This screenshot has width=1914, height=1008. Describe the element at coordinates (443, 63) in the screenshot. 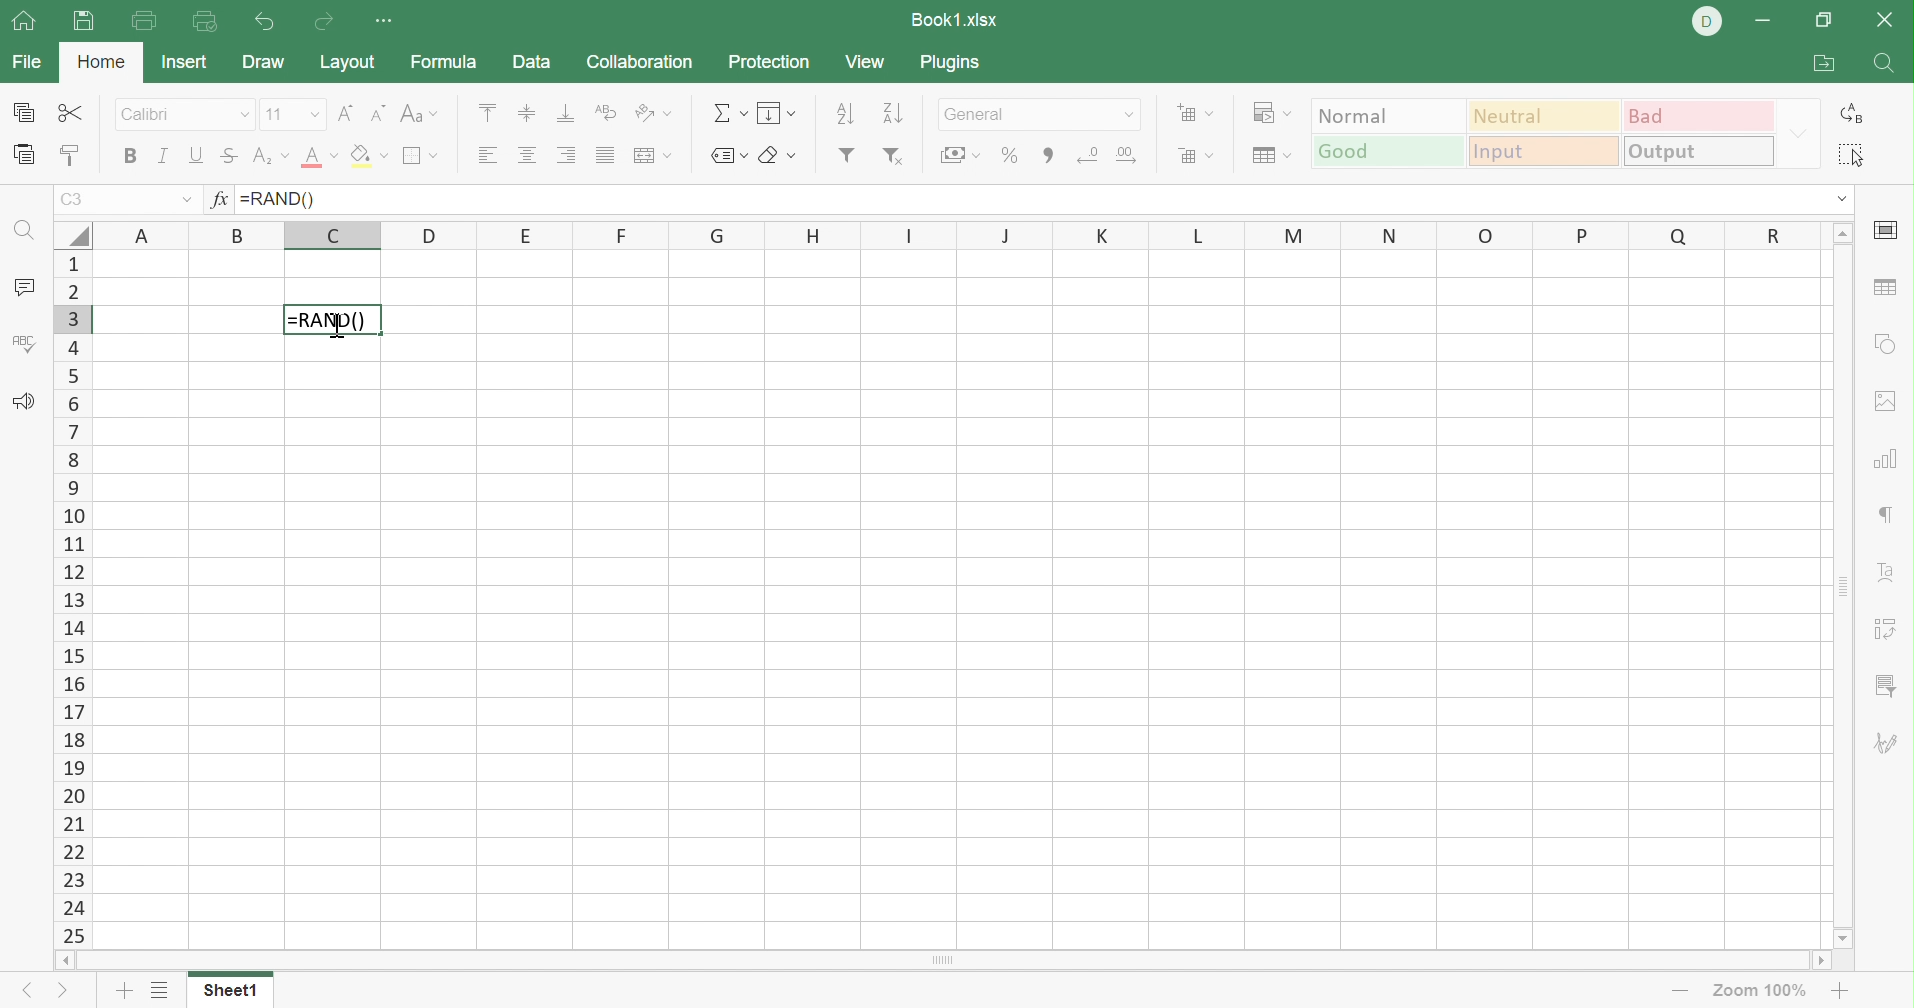

I see `Formula` at that location.